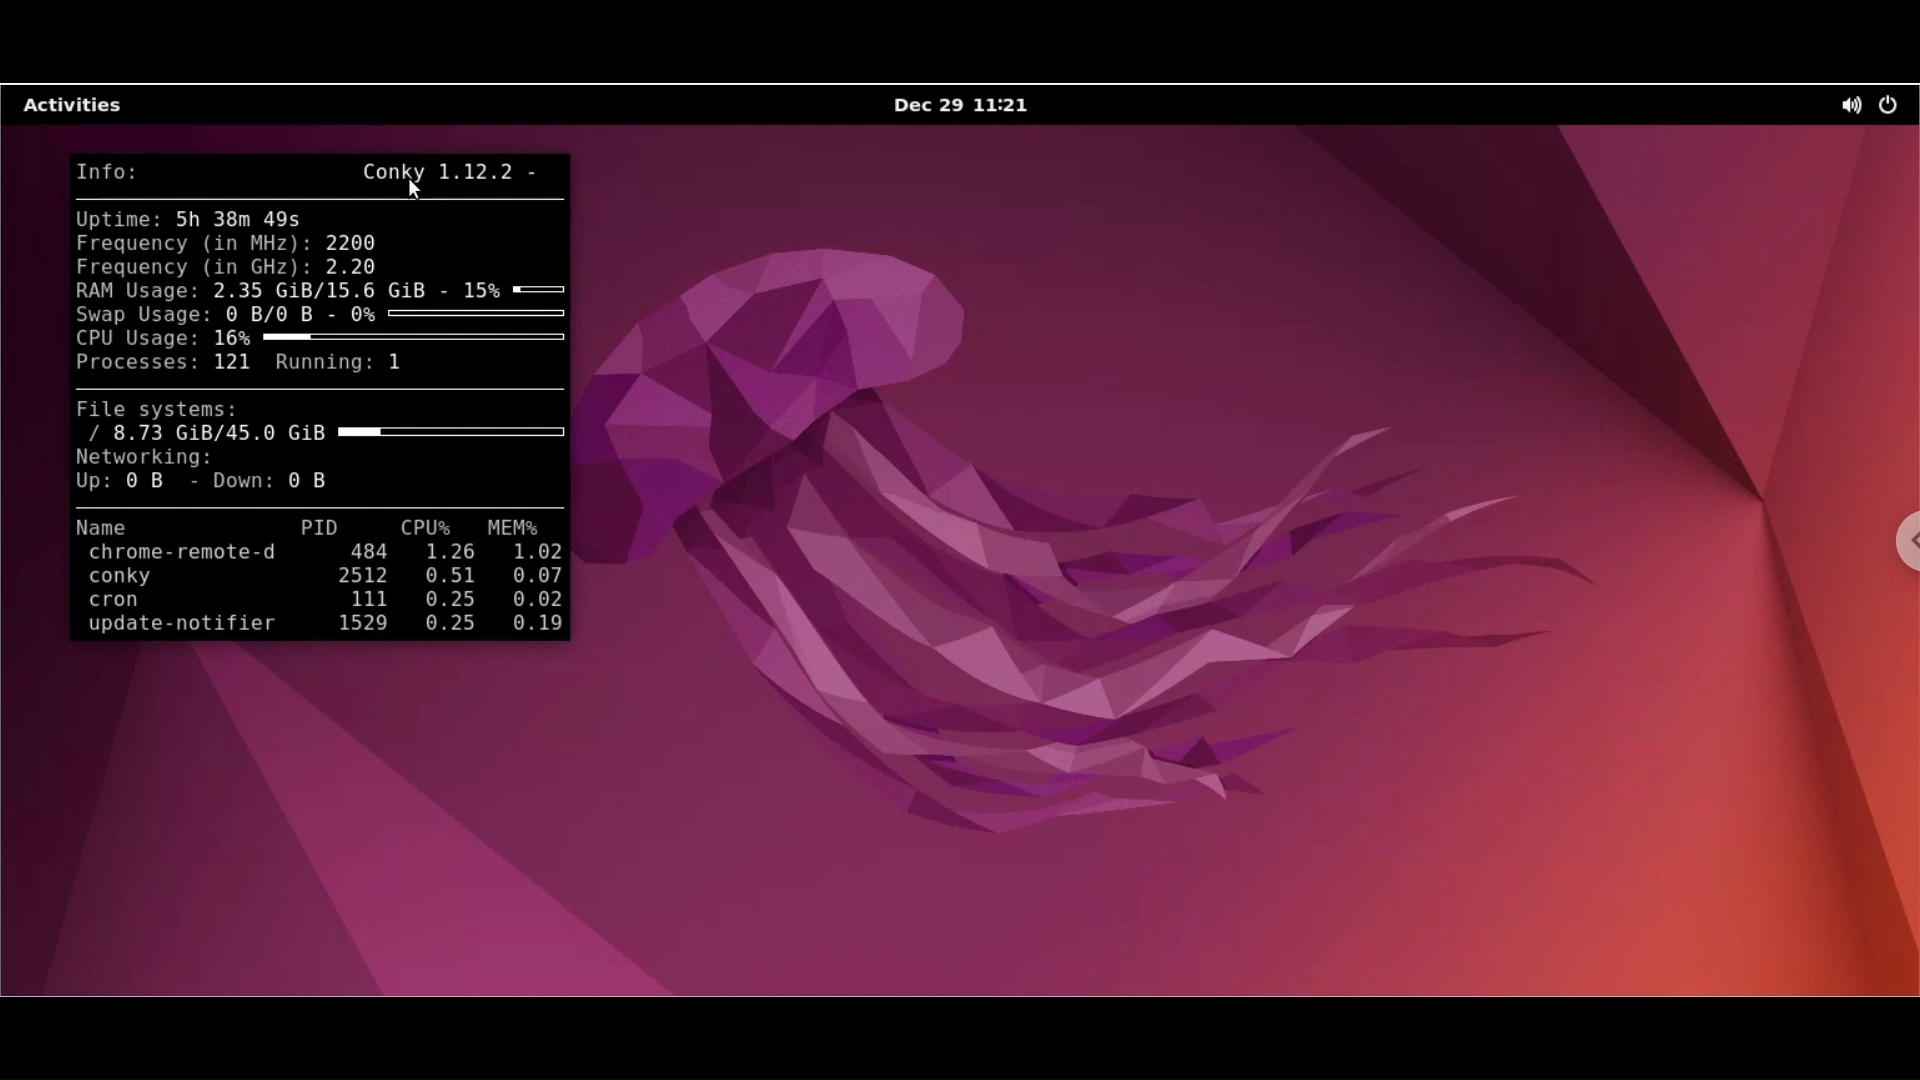 This screenshot has width=1920, height=1080. Describe the element at coordinates (358, 600) in the screenshot. I see `111` at that location.